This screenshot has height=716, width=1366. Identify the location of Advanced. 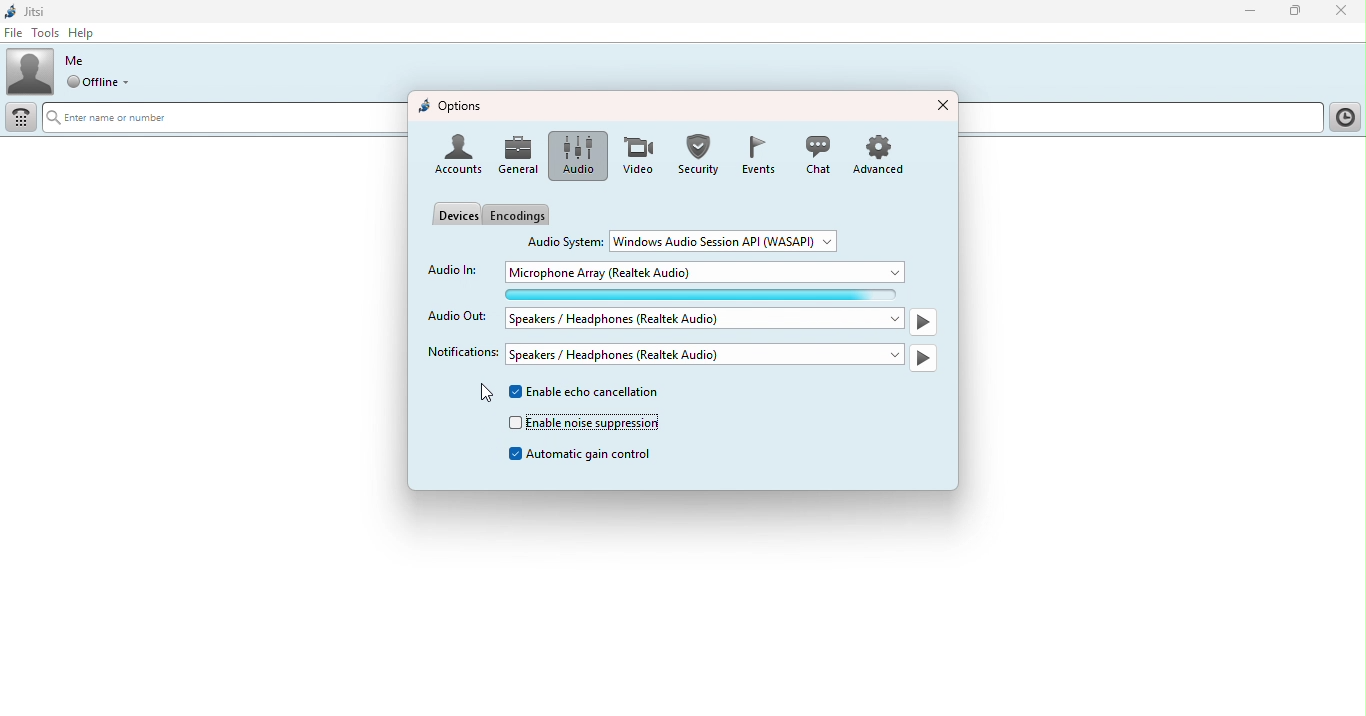
(885, 153).